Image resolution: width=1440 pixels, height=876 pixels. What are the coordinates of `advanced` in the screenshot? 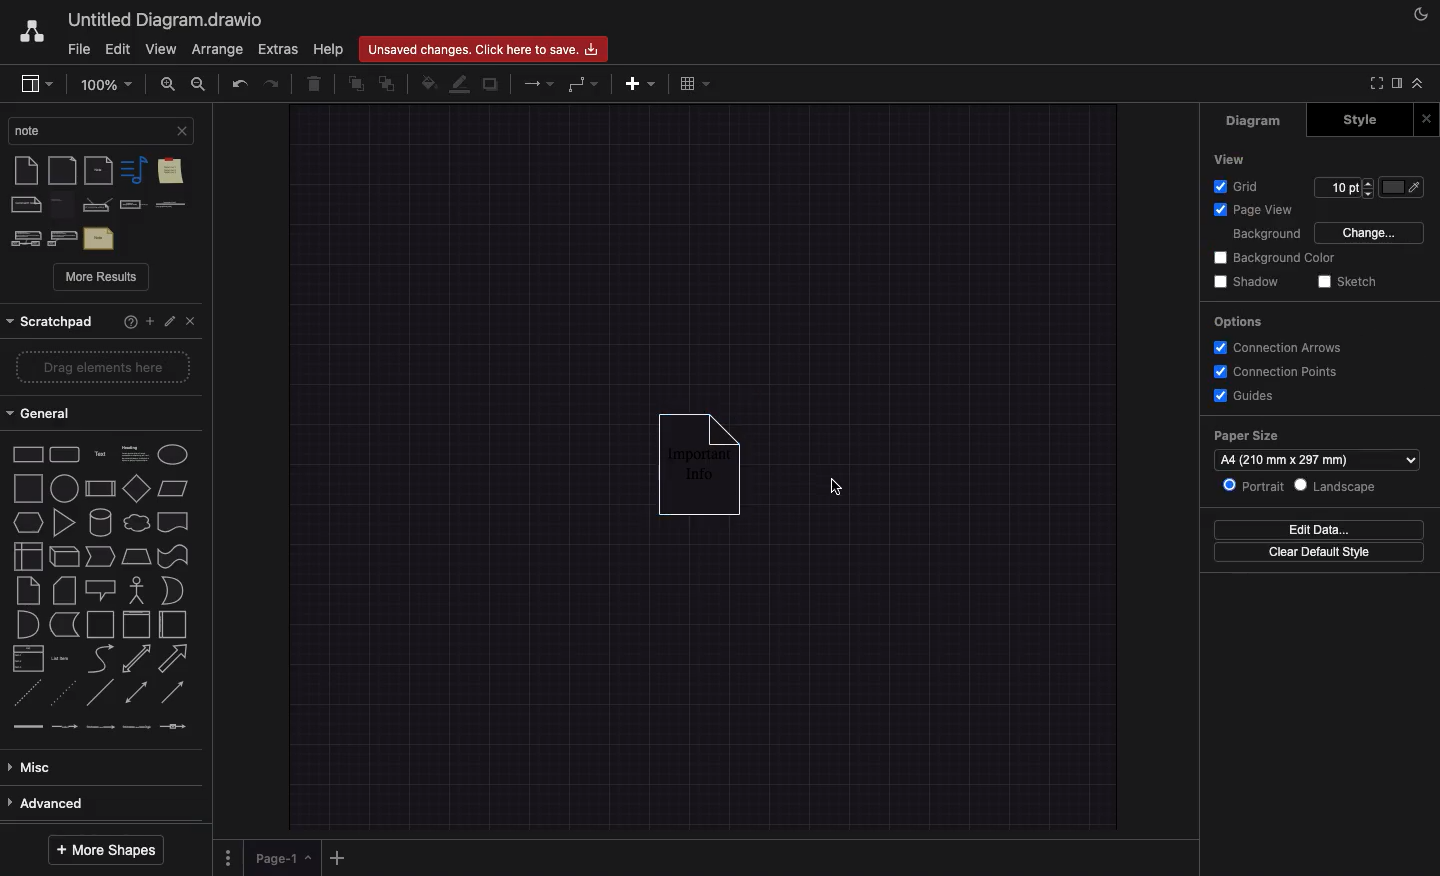 It's located at (93, 803).